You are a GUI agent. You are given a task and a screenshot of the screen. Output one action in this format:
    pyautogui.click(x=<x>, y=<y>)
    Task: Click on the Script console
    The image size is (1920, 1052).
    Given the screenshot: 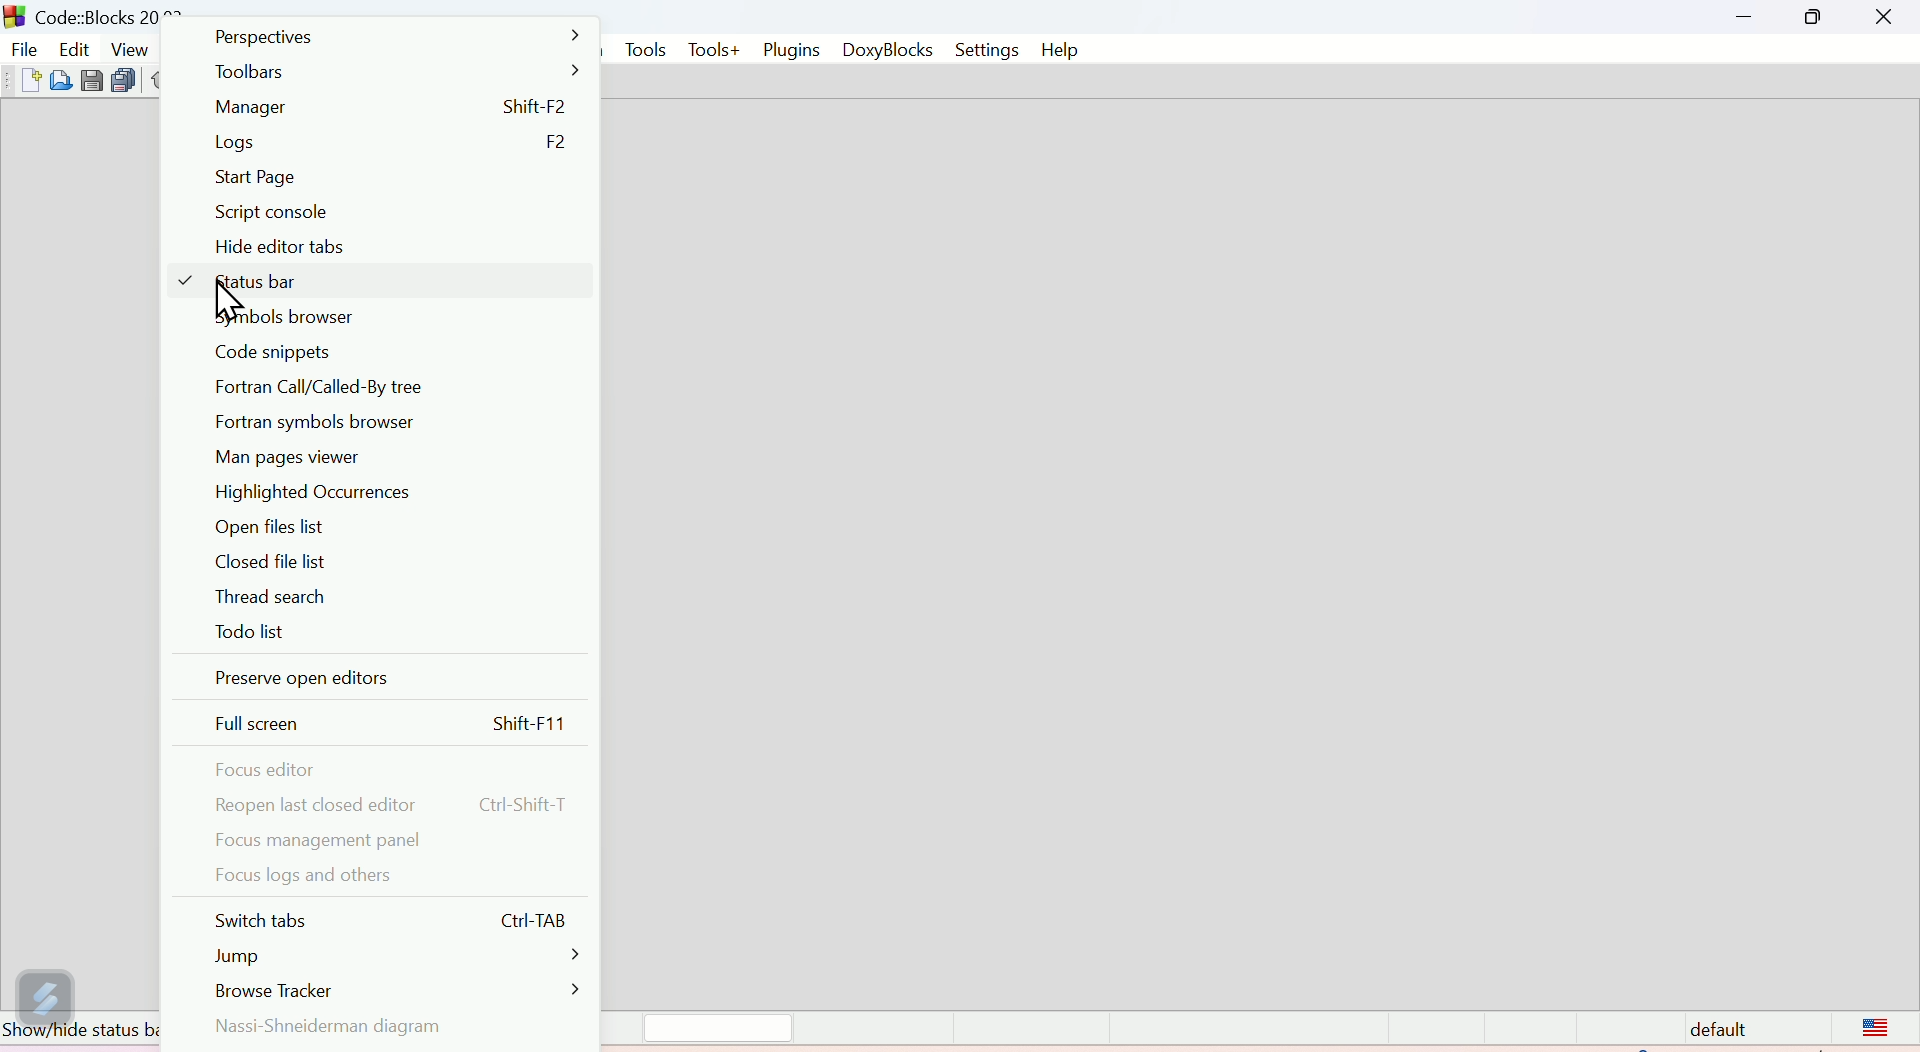 What is the action you would take?
    pyautogui.click(x=277, y=218)
    